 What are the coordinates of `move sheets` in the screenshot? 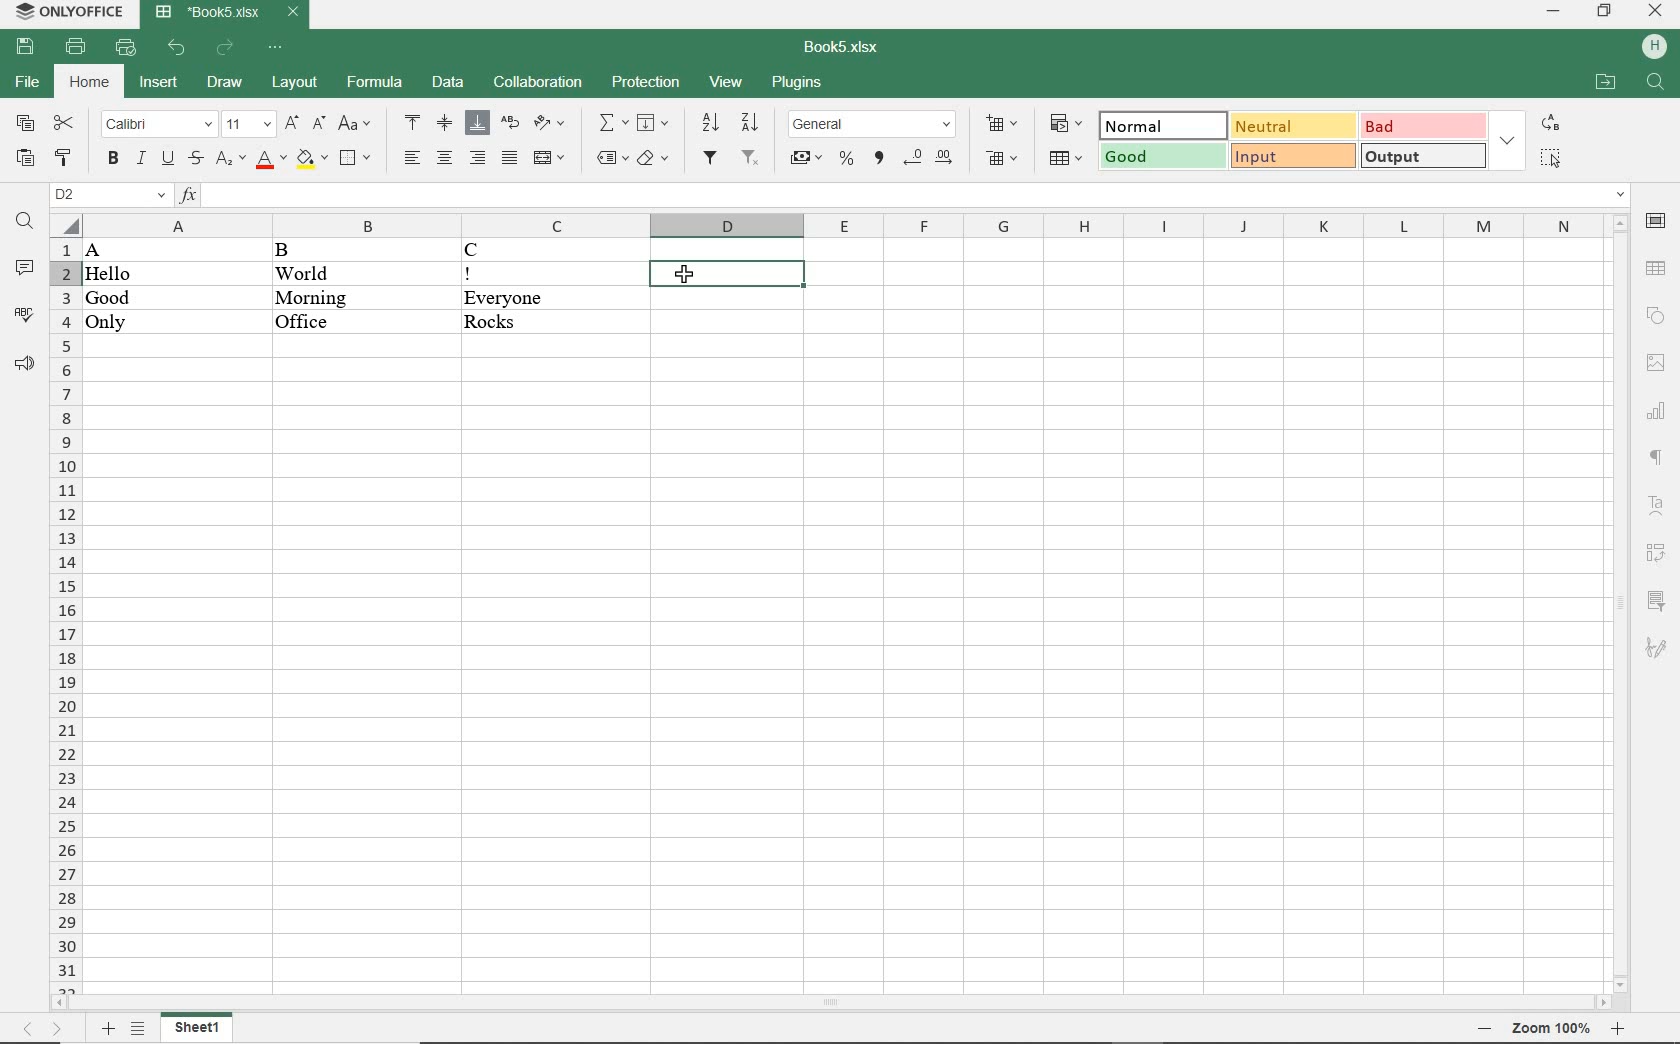 It's located at (47, 1027).